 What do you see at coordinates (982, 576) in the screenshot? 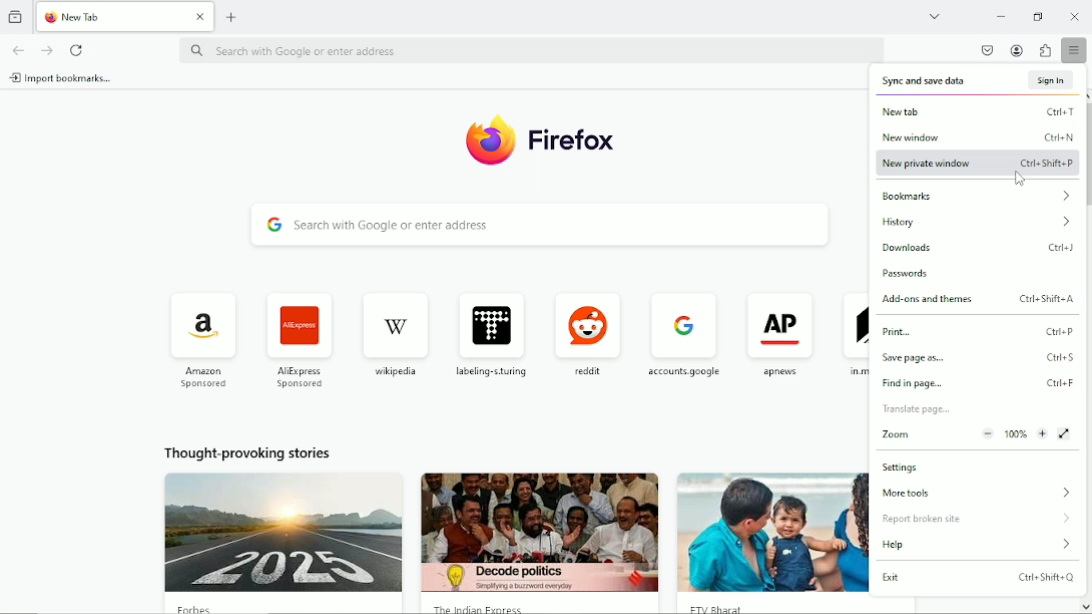
I see `exit` at bounding box center [982, 576].